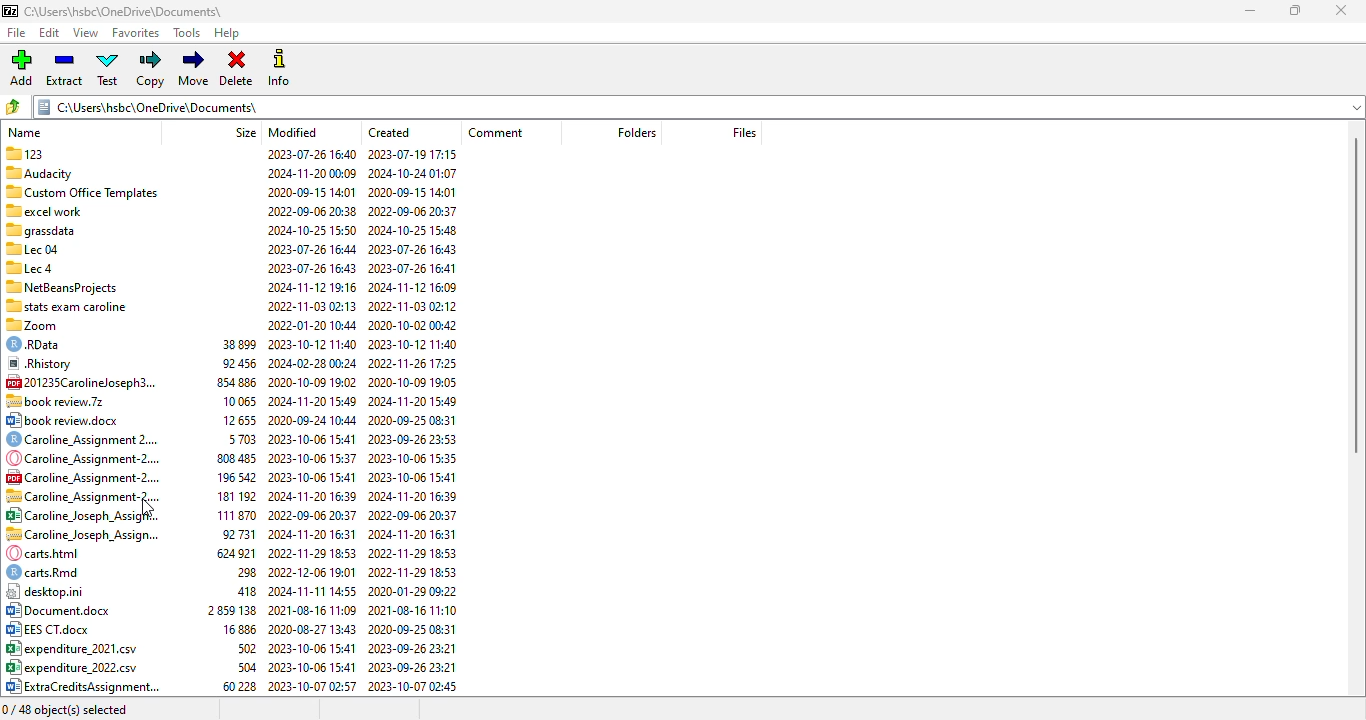 The image size is (1366, 720). What do you see at coordinates (17, 33) in the screenshot?
I see `file` at bounding box center [17, 33].